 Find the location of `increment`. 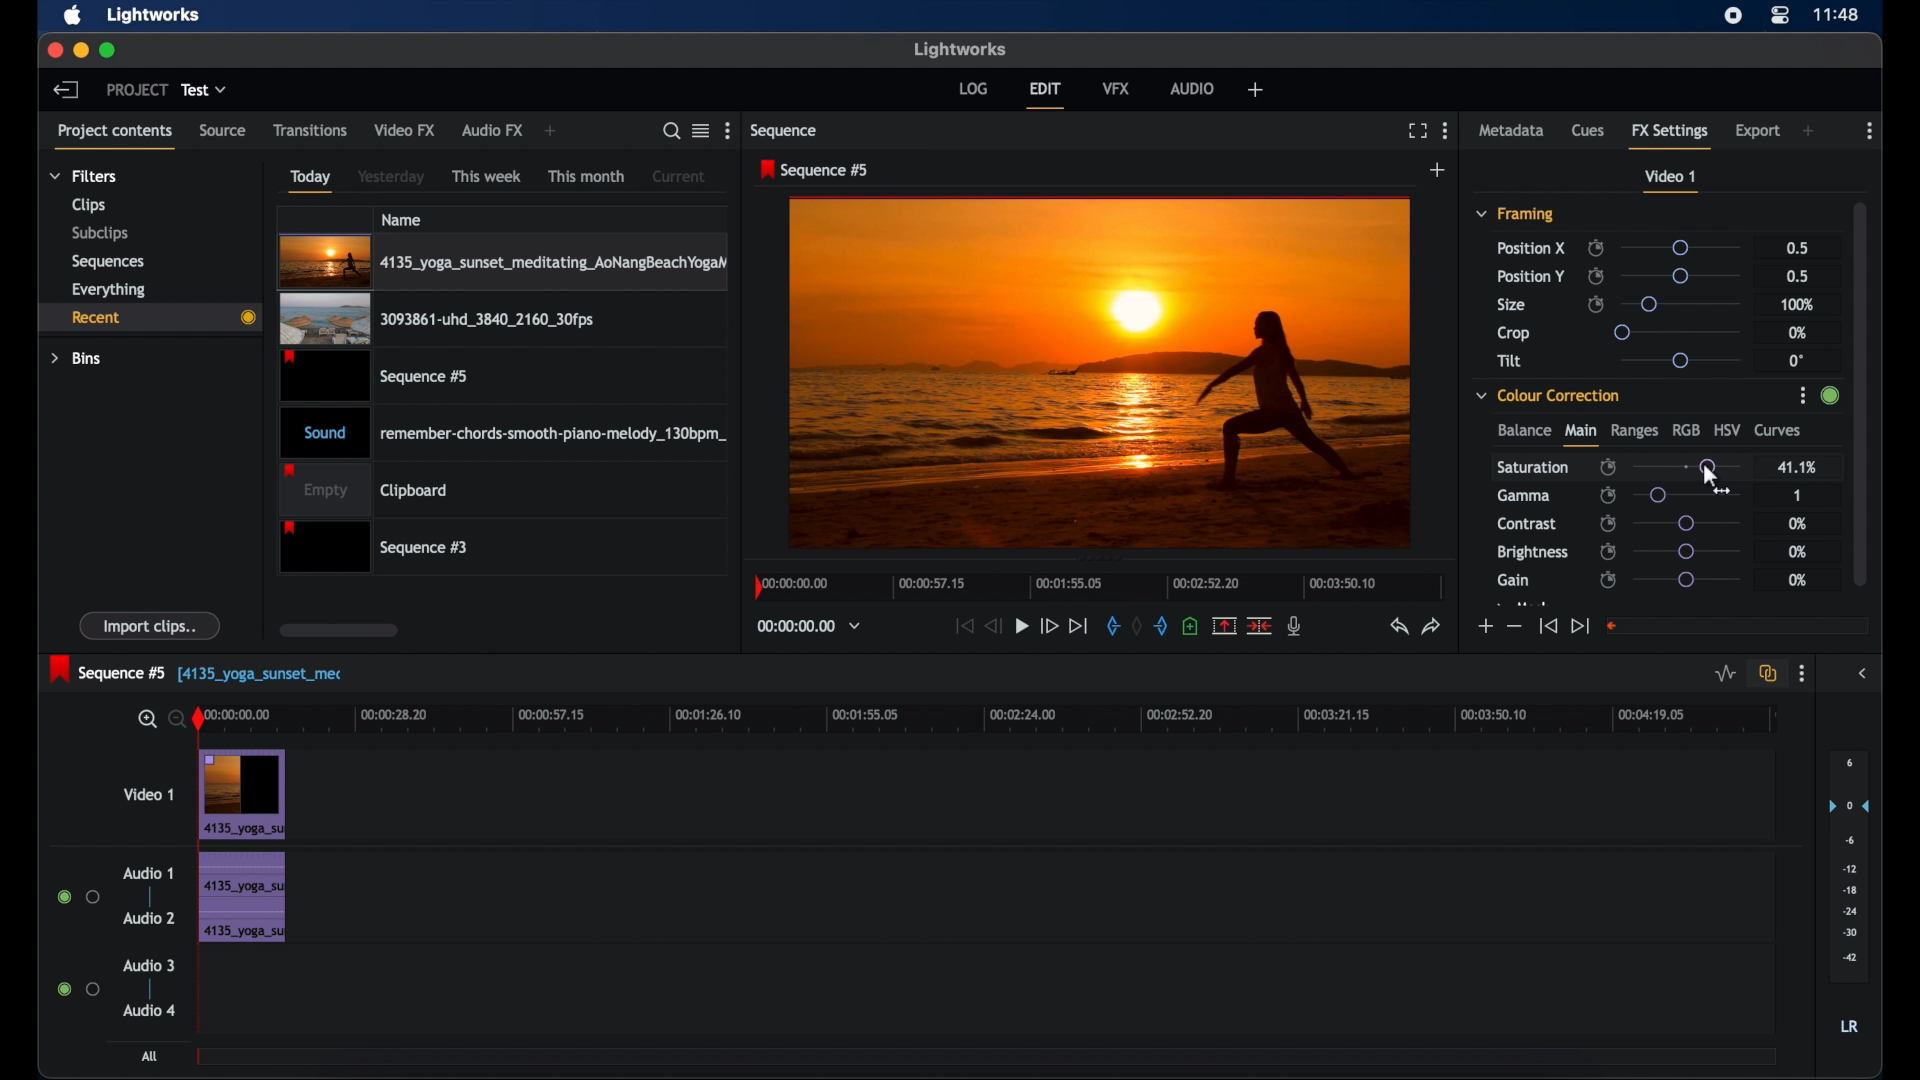

increment is located at coordinates (1483, 626).